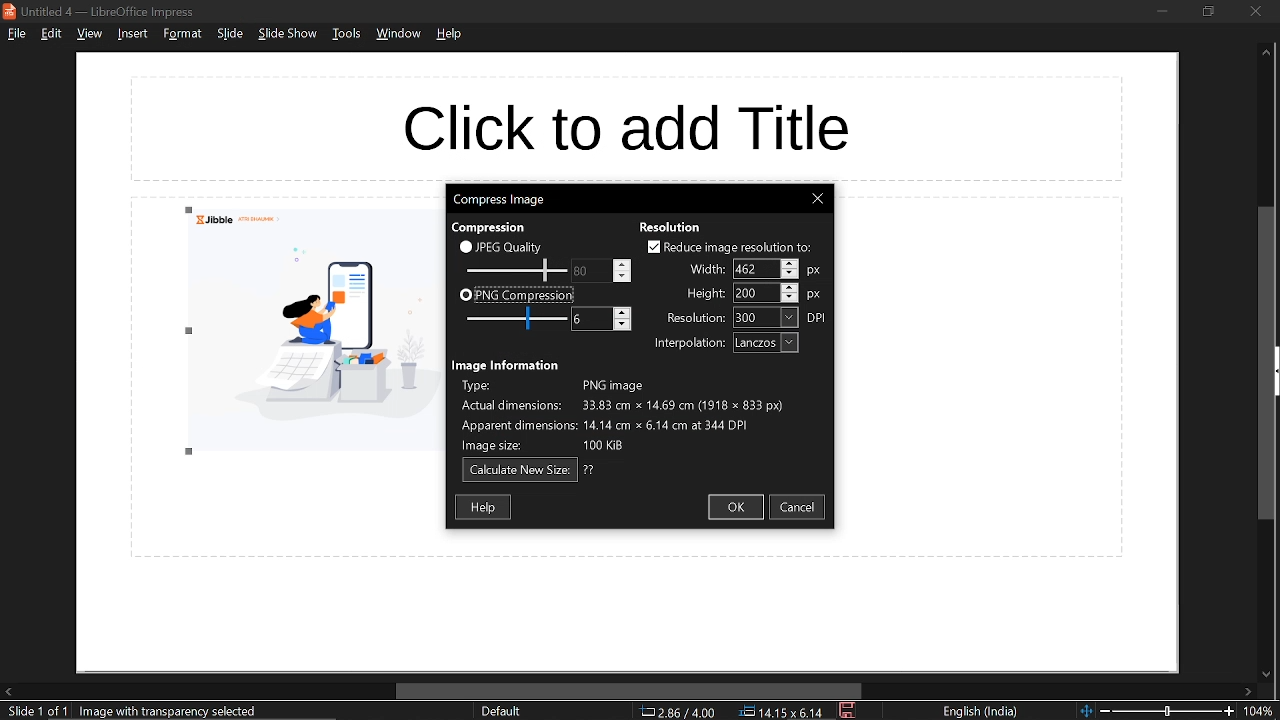  I want to click on increase width, so click(789, 262).